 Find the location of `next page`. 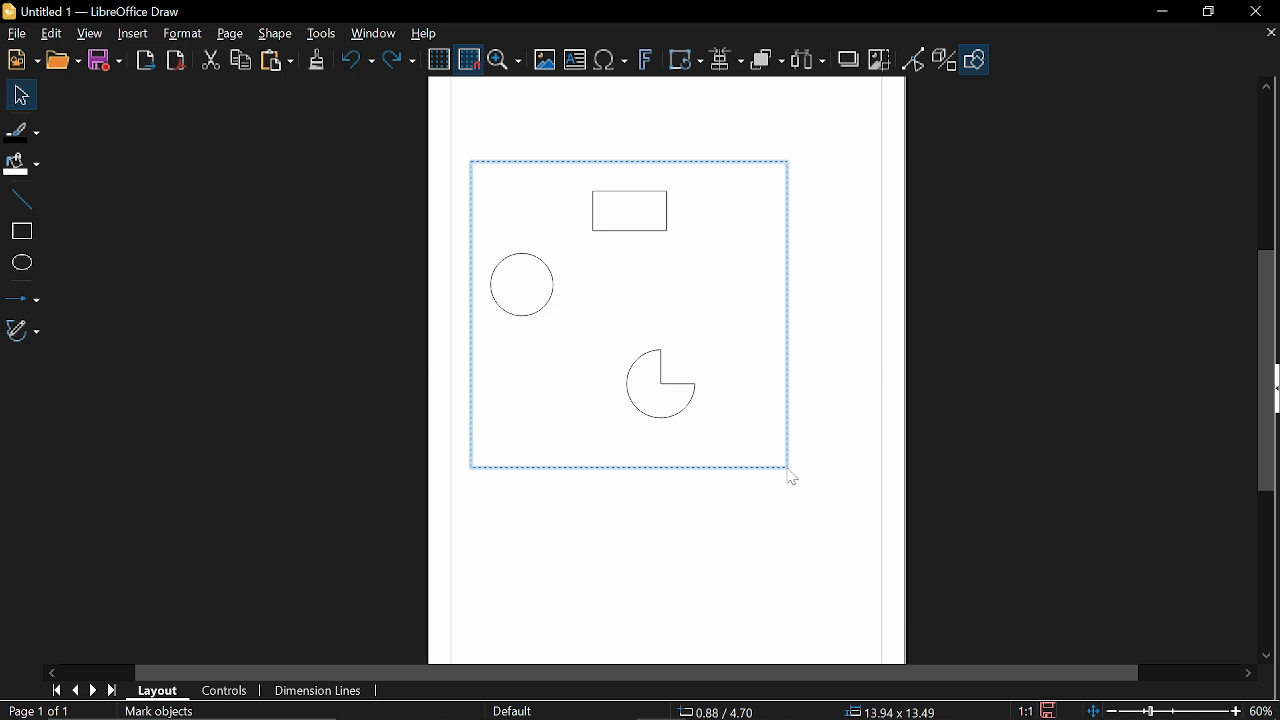

next page is located at coordinates (89, 690).